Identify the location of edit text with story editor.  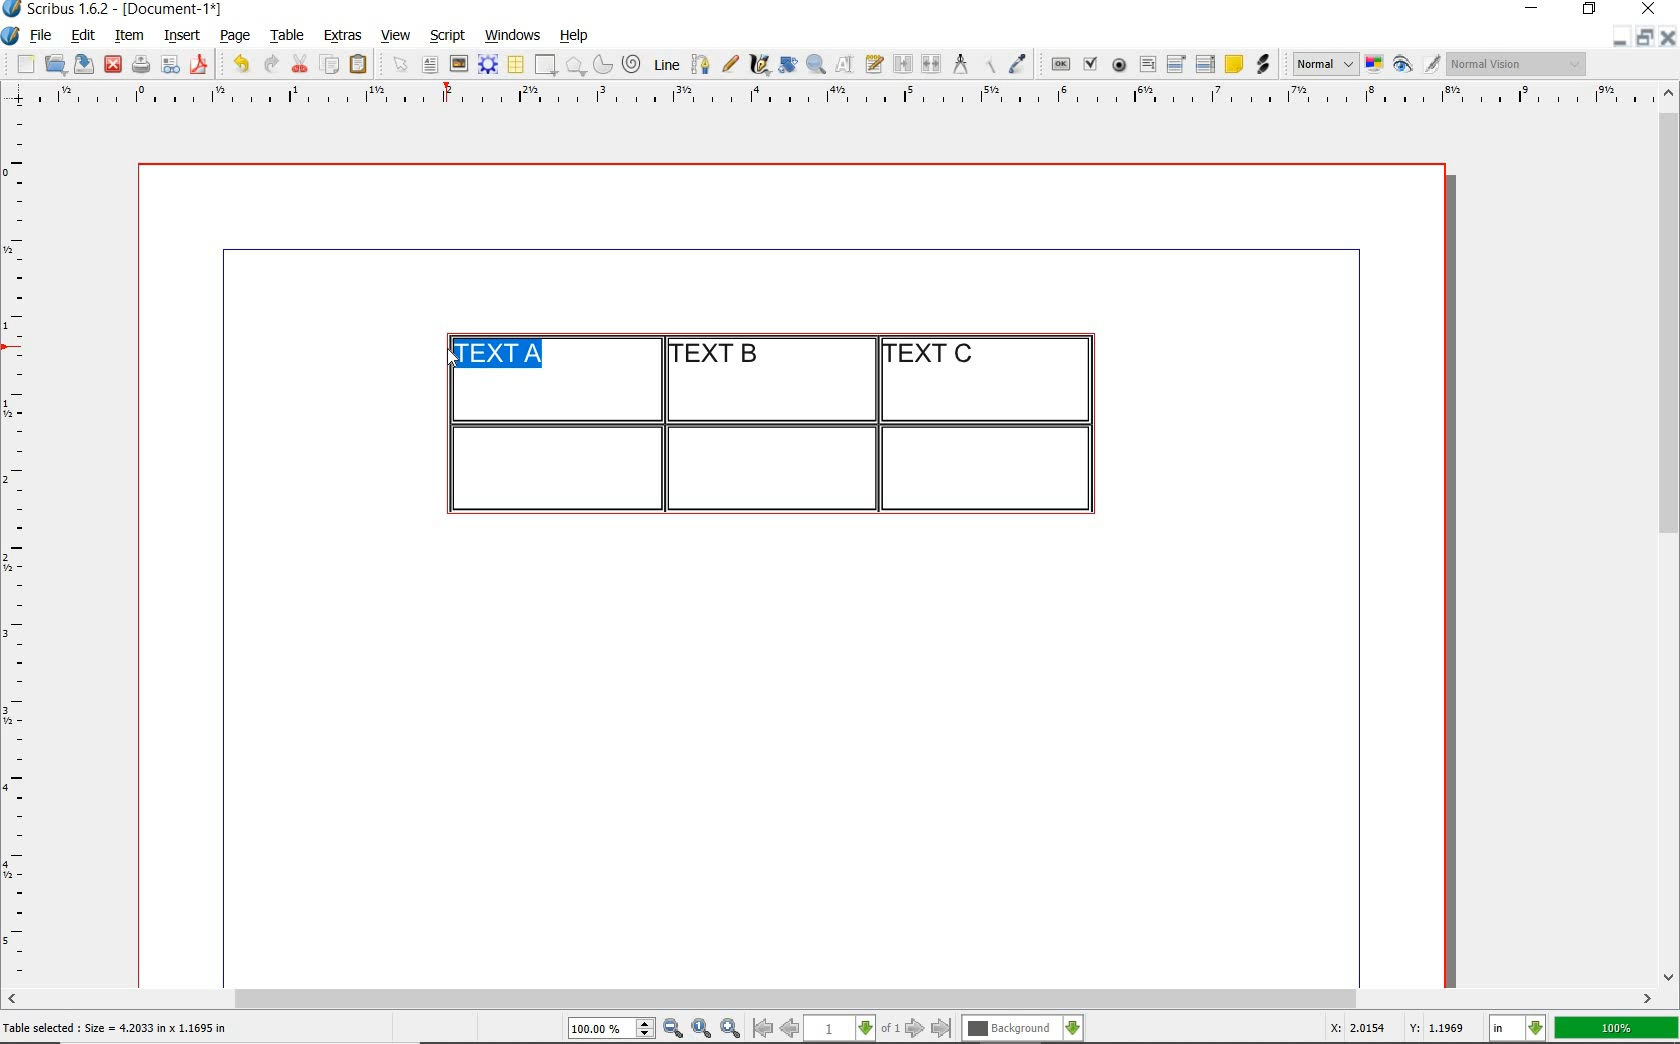
(874, 63).